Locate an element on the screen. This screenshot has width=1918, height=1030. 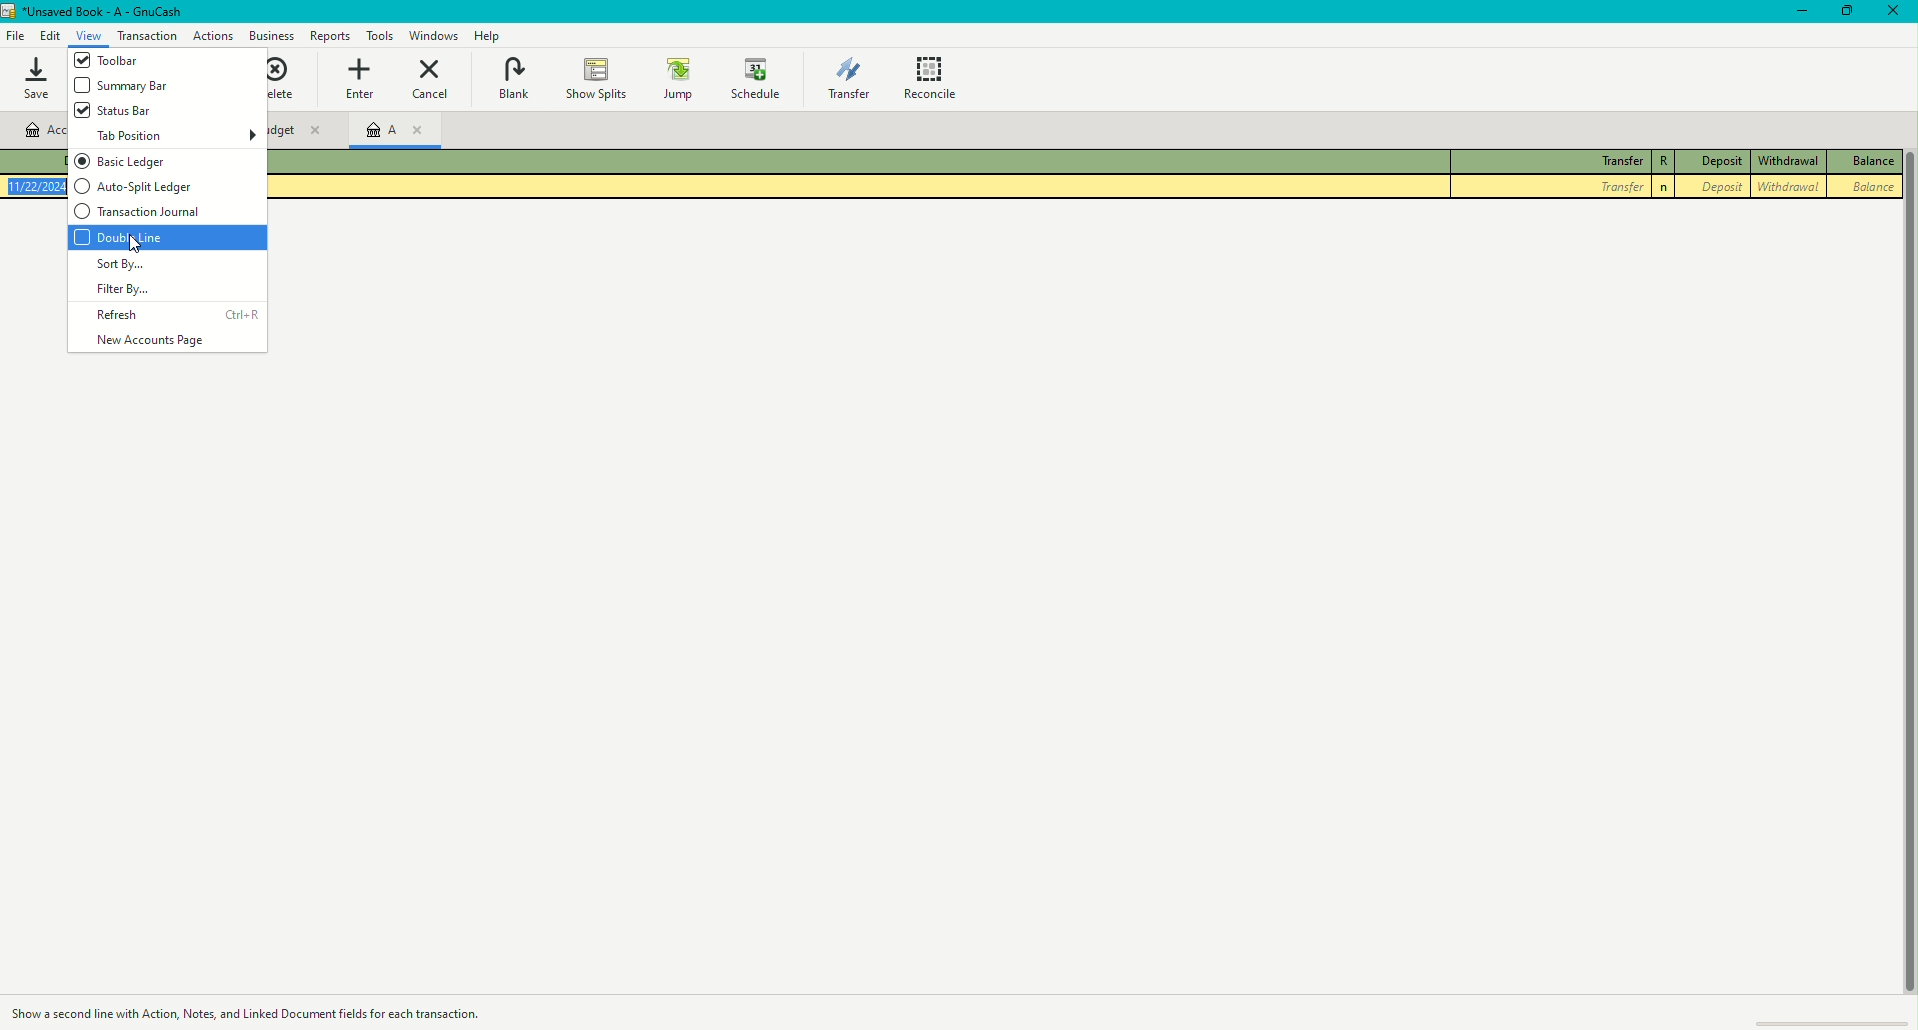
Blank is located at coordinates (513, 78).